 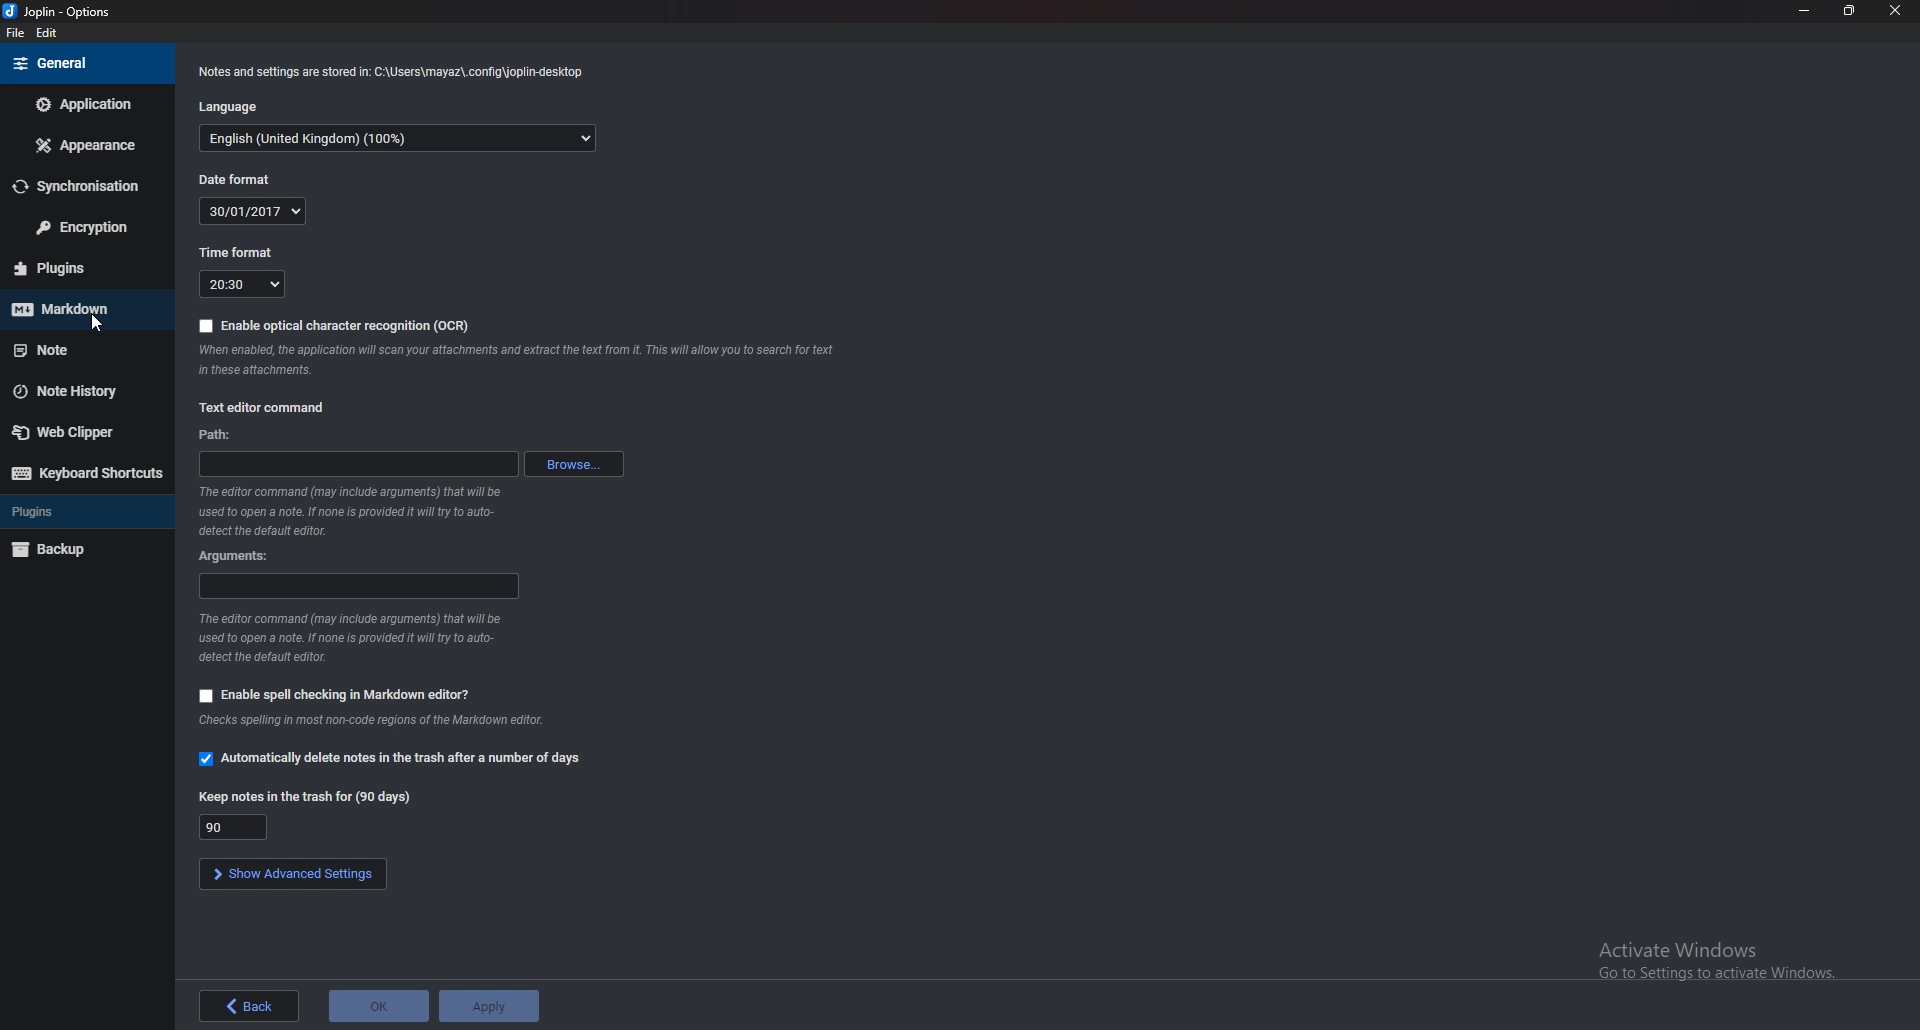 What do you see at coordinates (380, 1006) in the screenshot?
I see `ok` at bounding box center [380, 1006].